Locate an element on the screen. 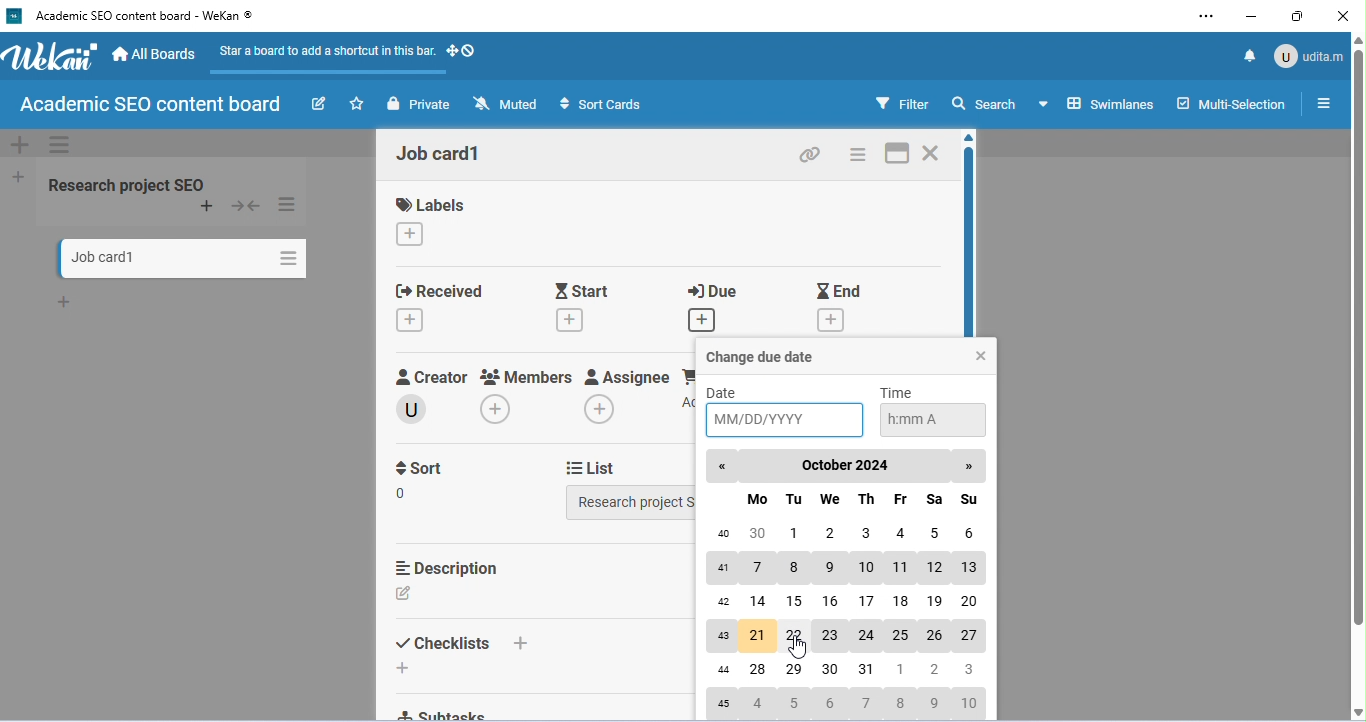  add checklist to bottom is located at coordinates (406, 668).